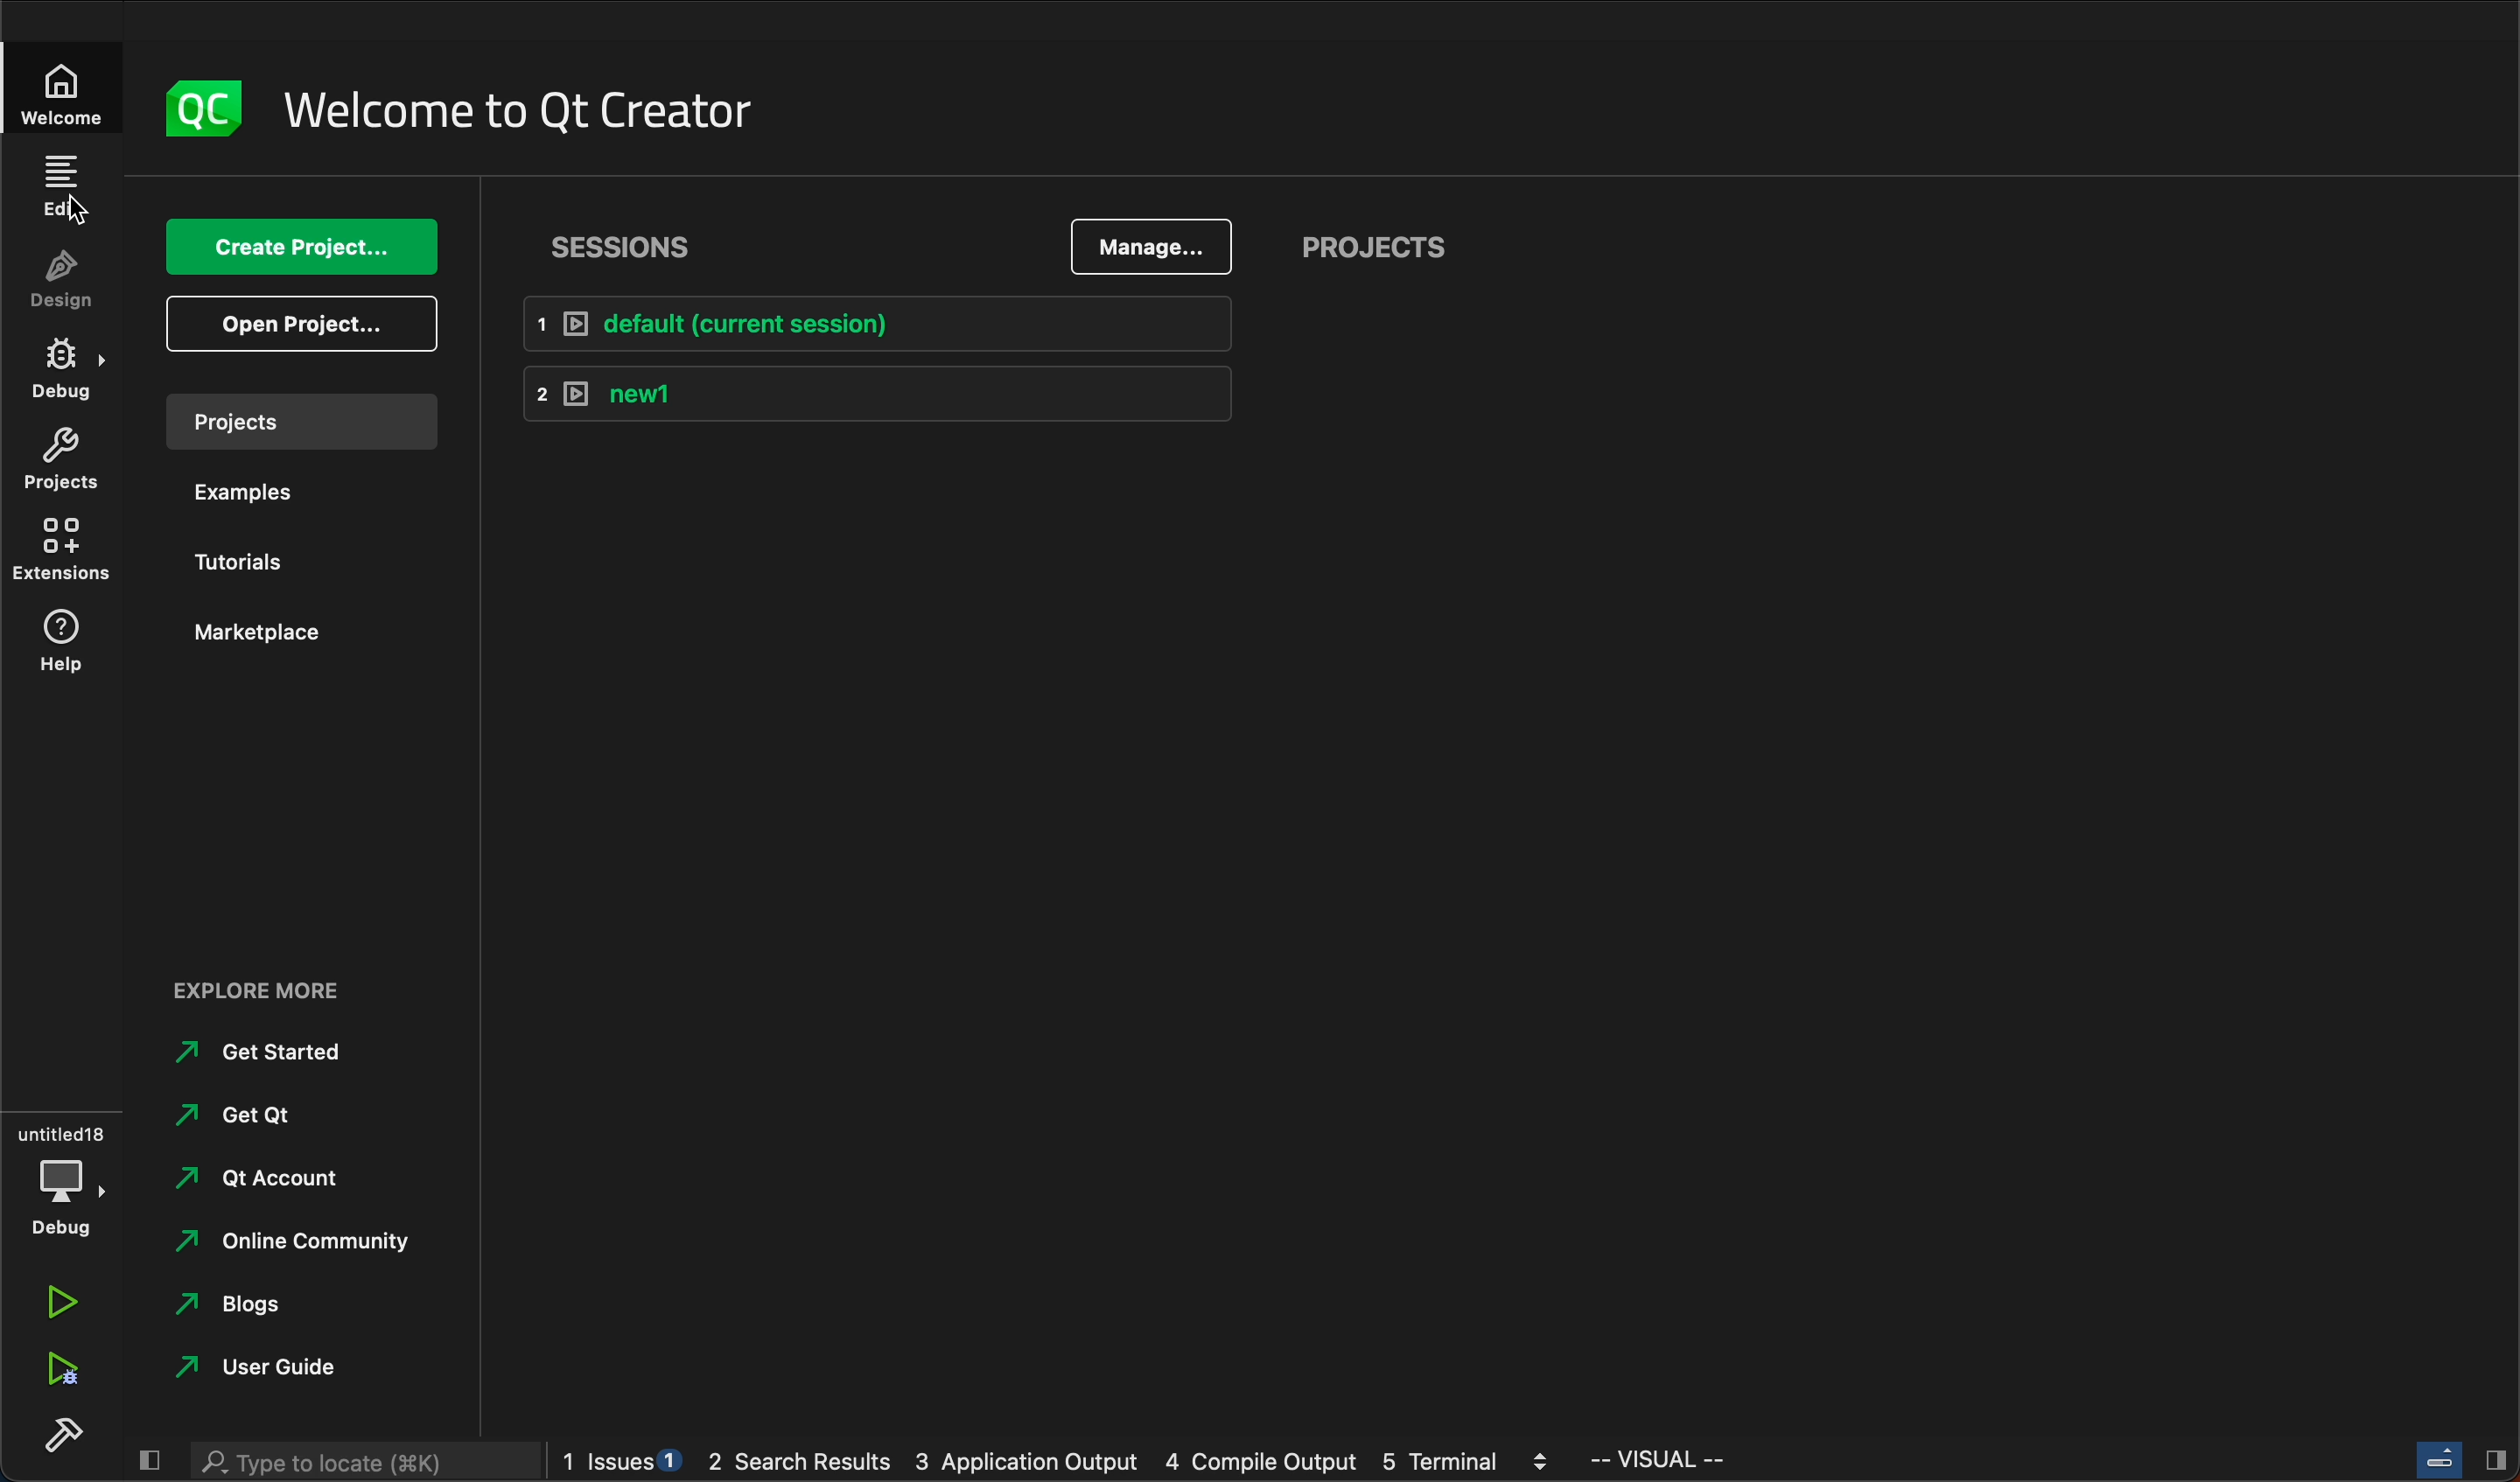 This screenshot has height=1482, width=2520. Describe the element at coordinates (301, 421) in the screenshot. I see `projects` at that location.